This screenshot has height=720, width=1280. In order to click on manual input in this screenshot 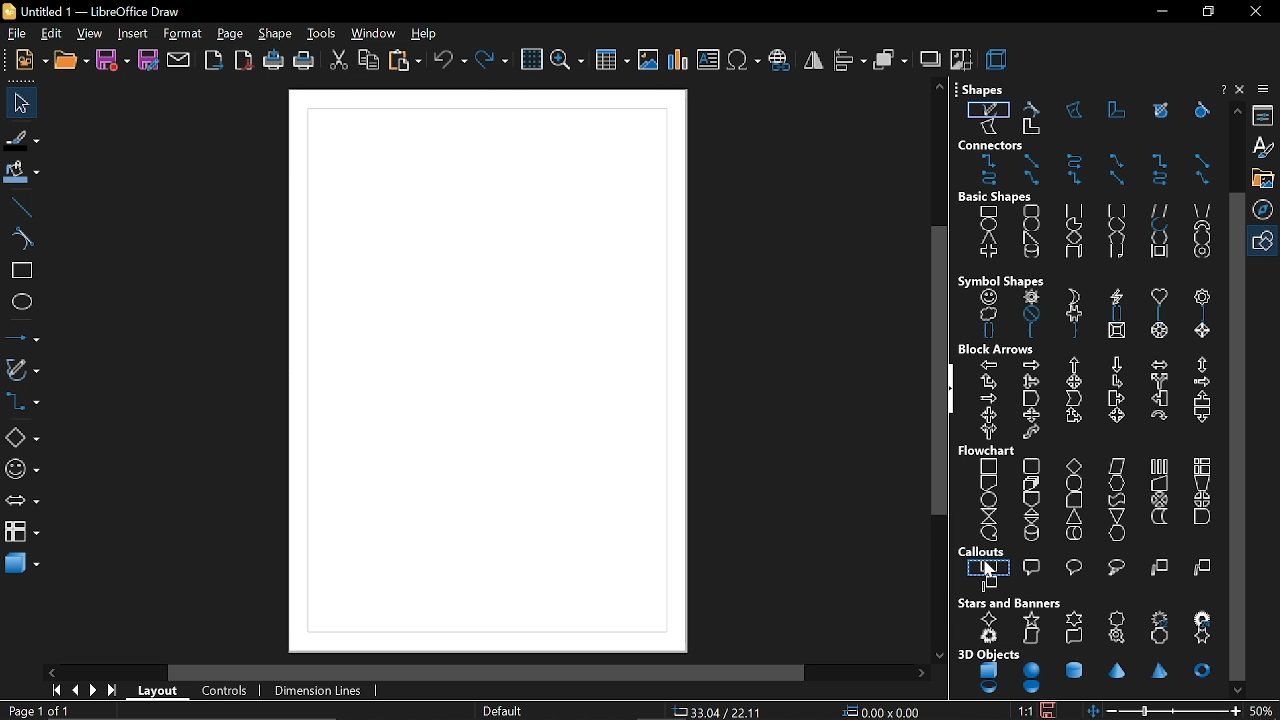, I will do `click(1159, 486)`.